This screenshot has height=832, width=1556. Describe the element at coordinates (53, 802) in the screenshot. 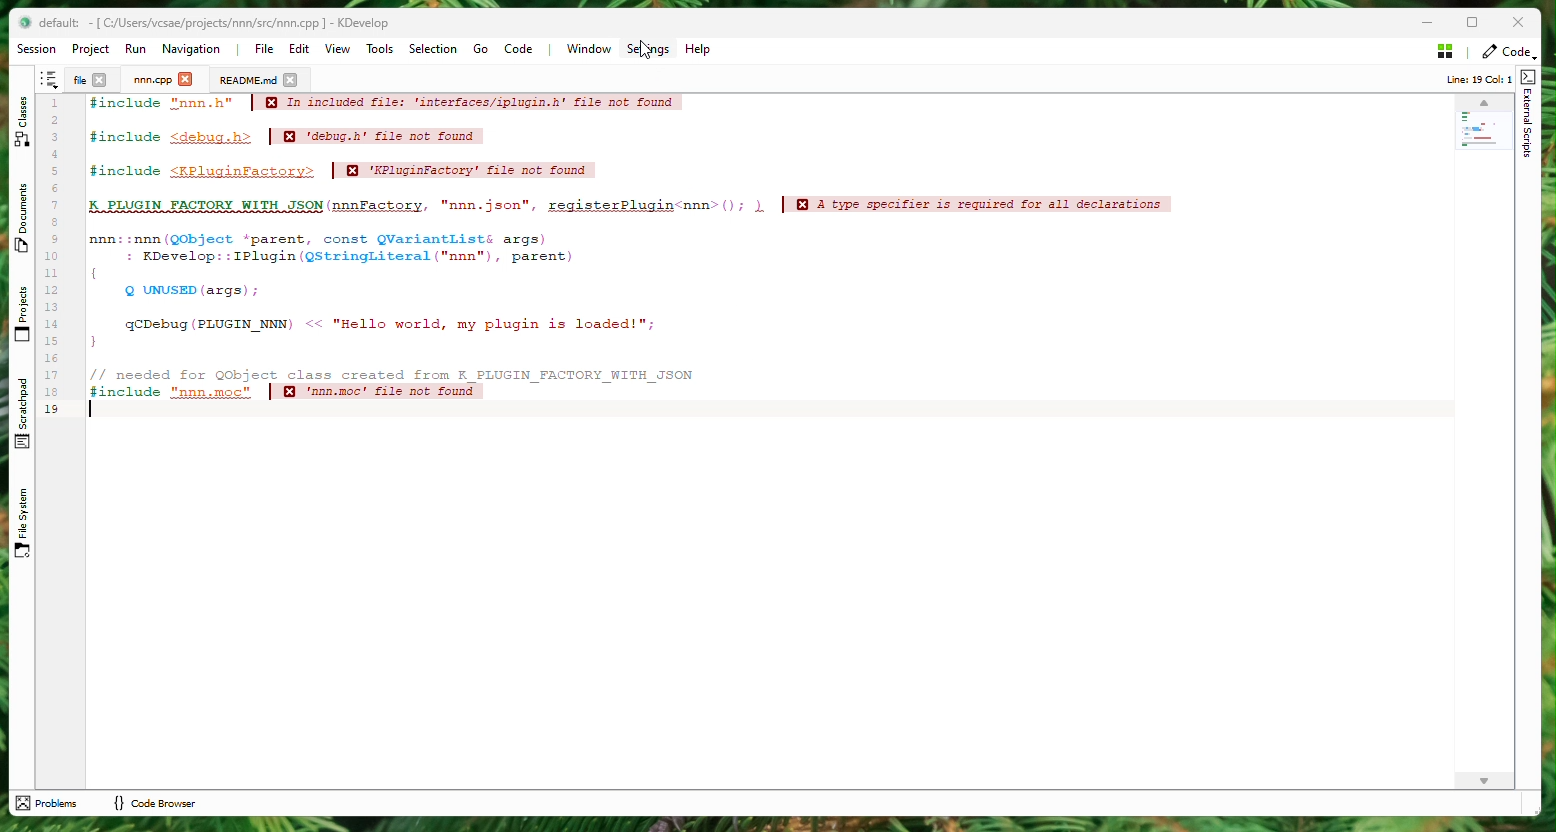

I see `problems` at that location.